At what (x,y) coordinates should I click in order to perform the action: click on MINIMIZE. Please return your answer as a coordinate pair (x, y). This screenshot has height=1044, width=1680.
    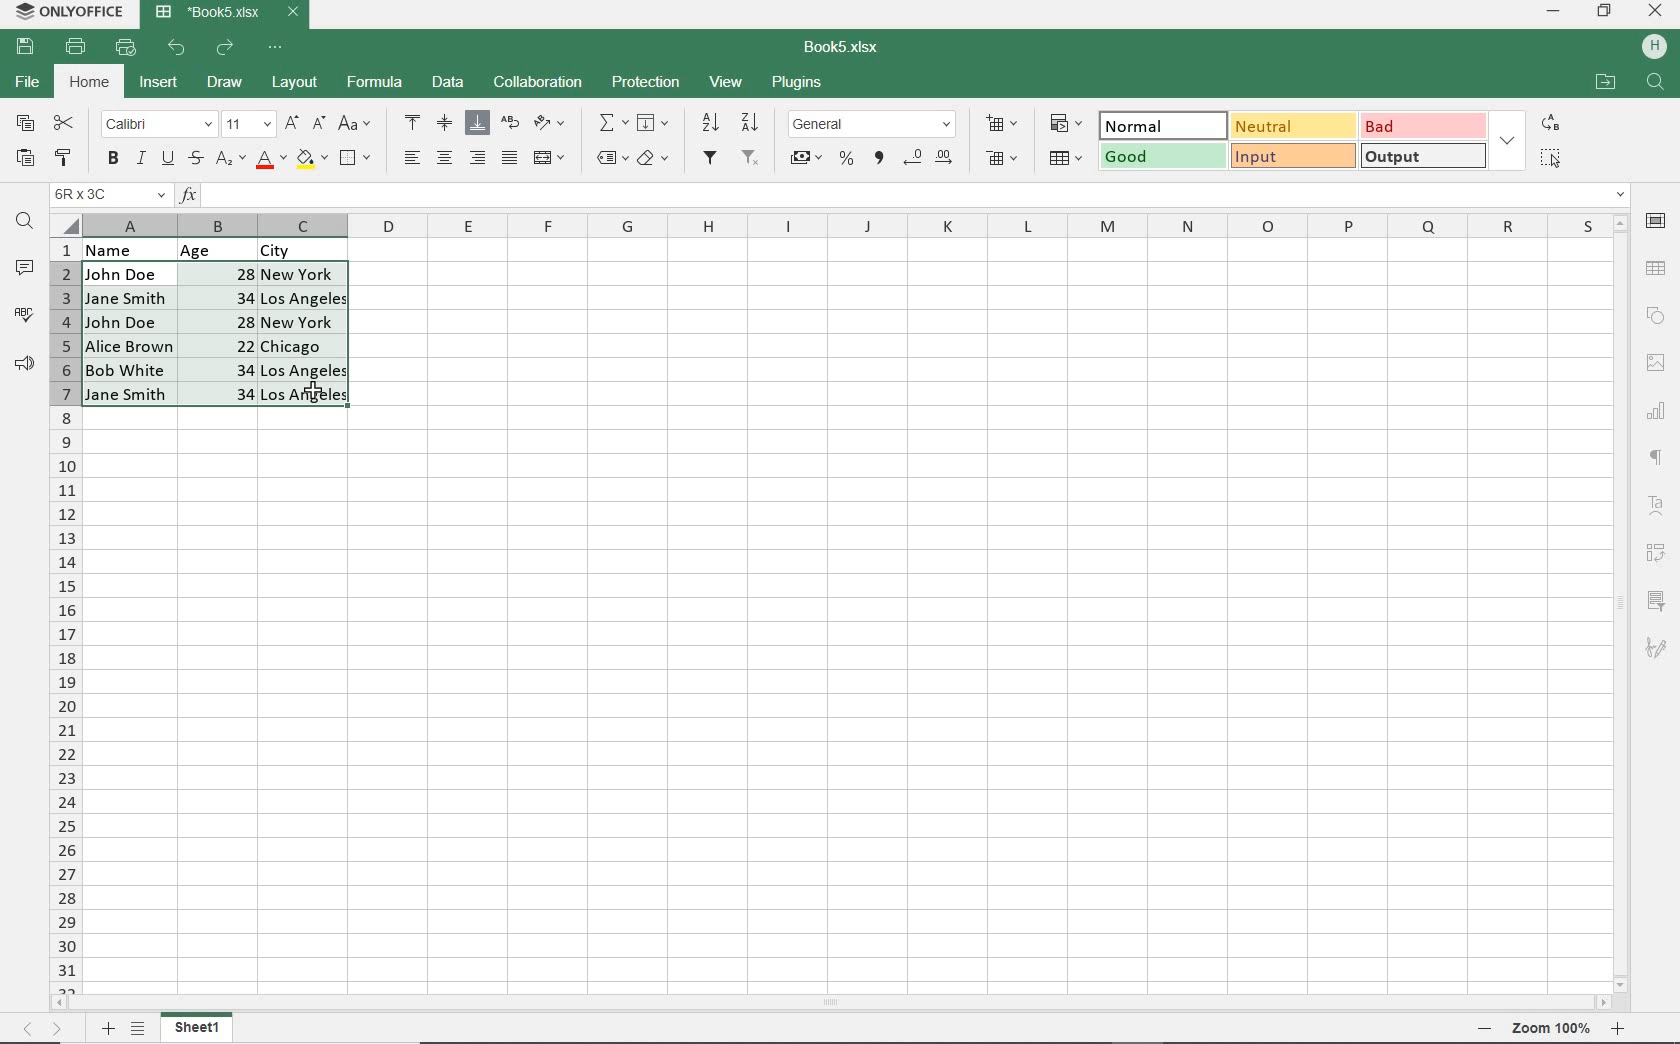
    Looking at the image, I should click on (1555, 12).